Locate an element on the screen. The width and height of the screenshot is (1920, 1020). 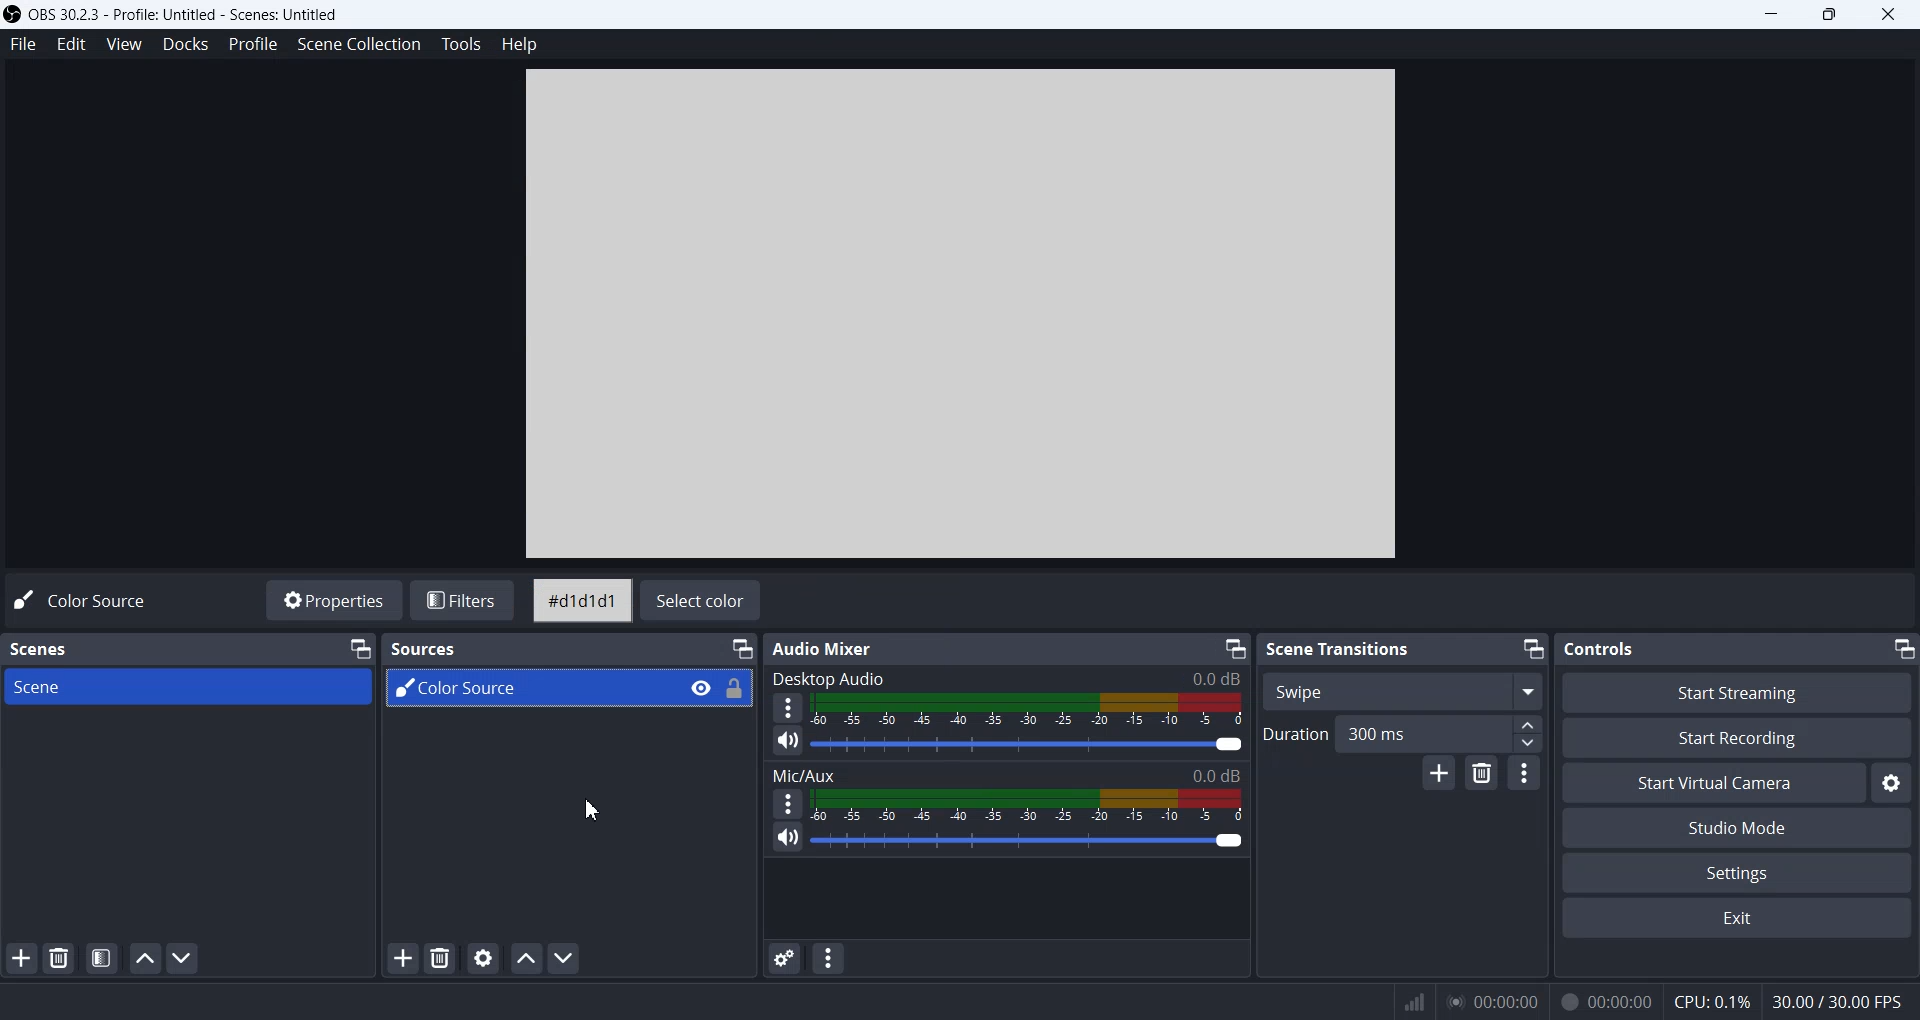
File is located at coordinates (22, 46).